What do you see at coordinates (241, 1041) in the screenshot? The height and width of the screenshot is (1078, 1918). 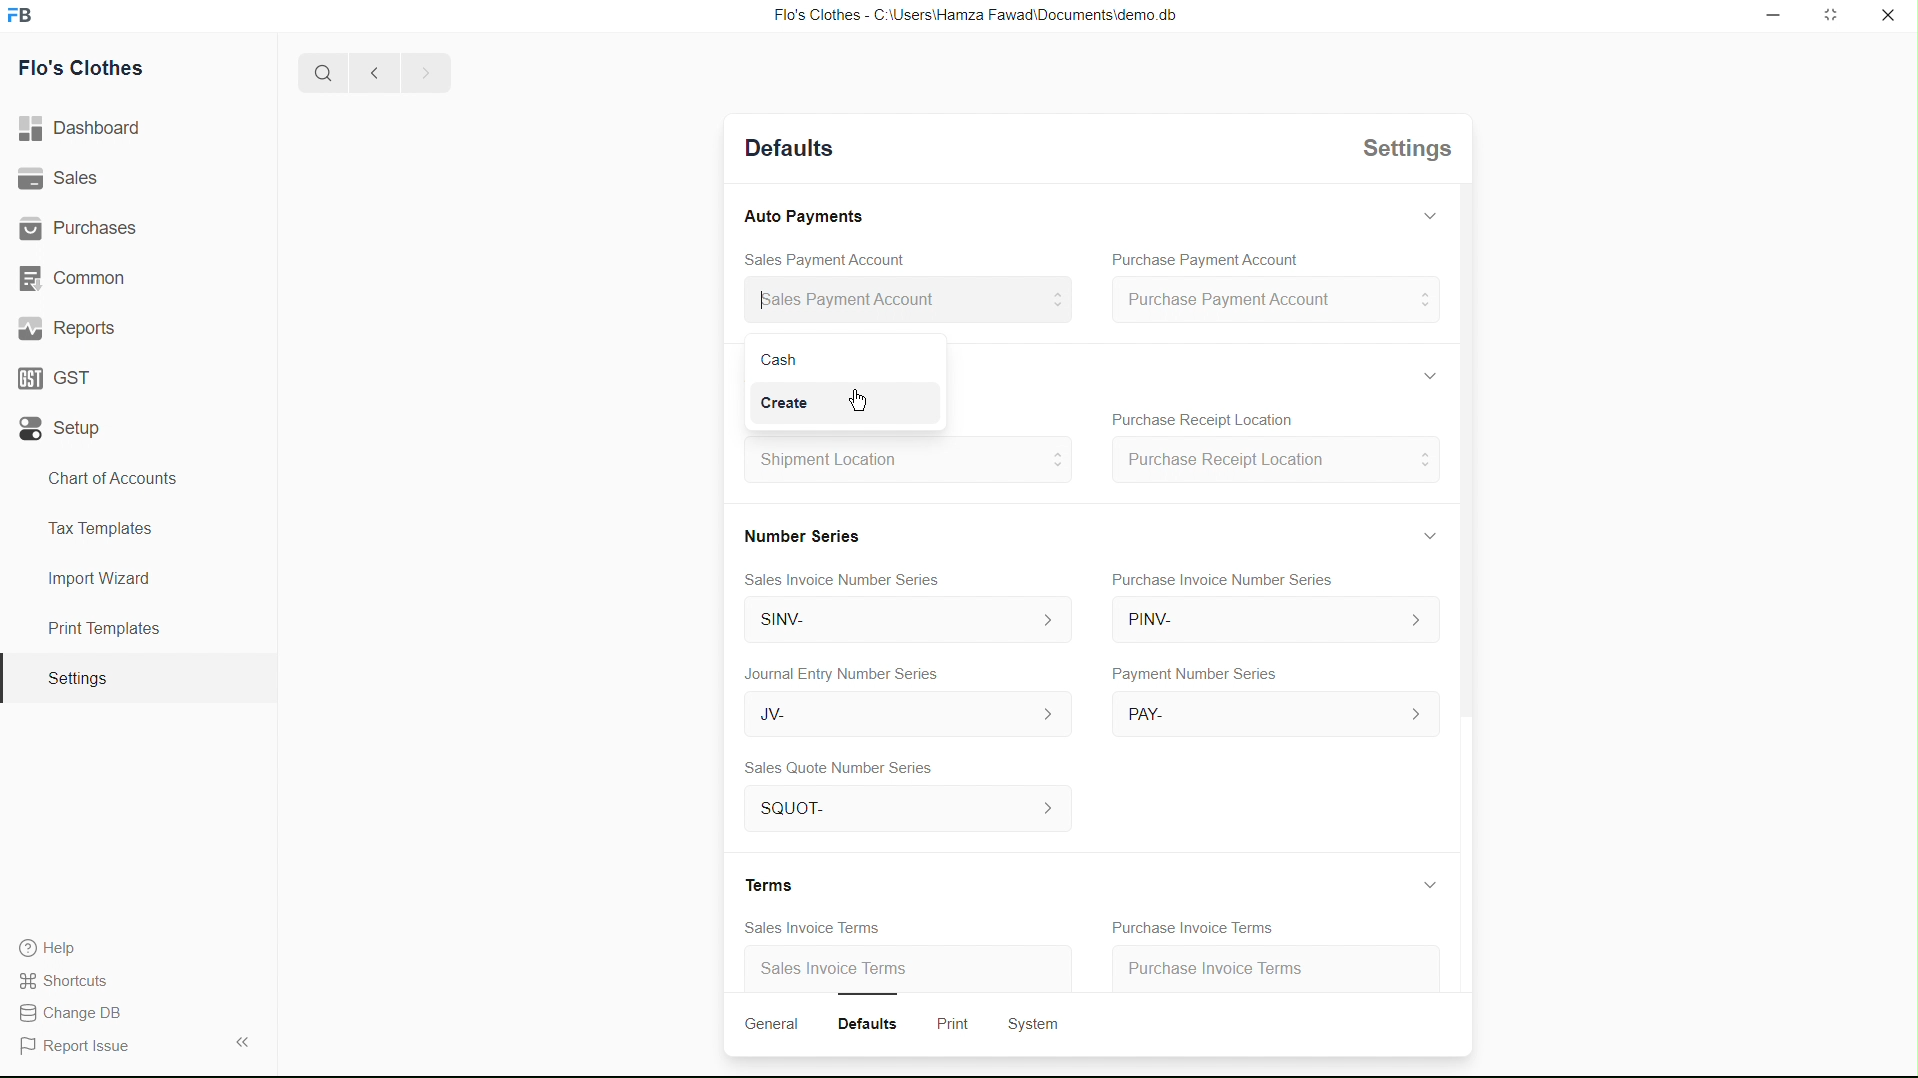 I see `Collapse` at bounding box center [241, 1041].